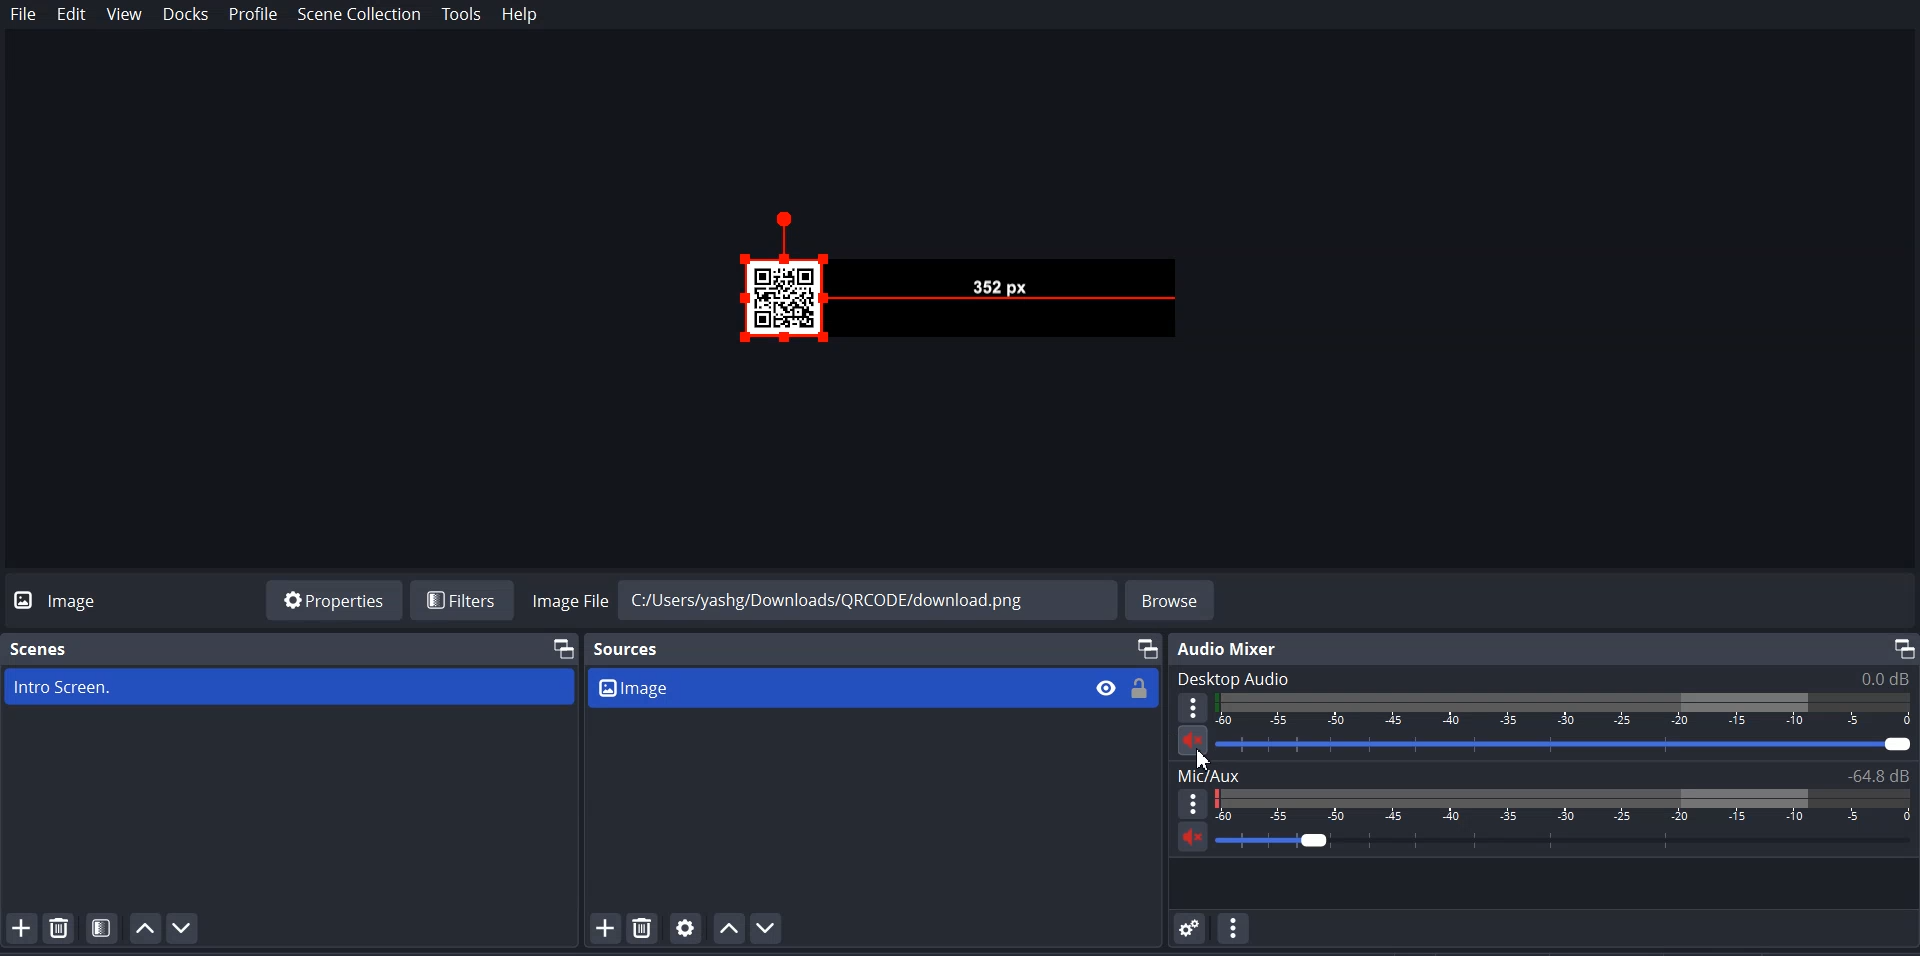 This screenshot has height=956, width=1920. Describe the element at coordinates (1567, 710) in the screenshot. I see `Volume Indicators` at that location.